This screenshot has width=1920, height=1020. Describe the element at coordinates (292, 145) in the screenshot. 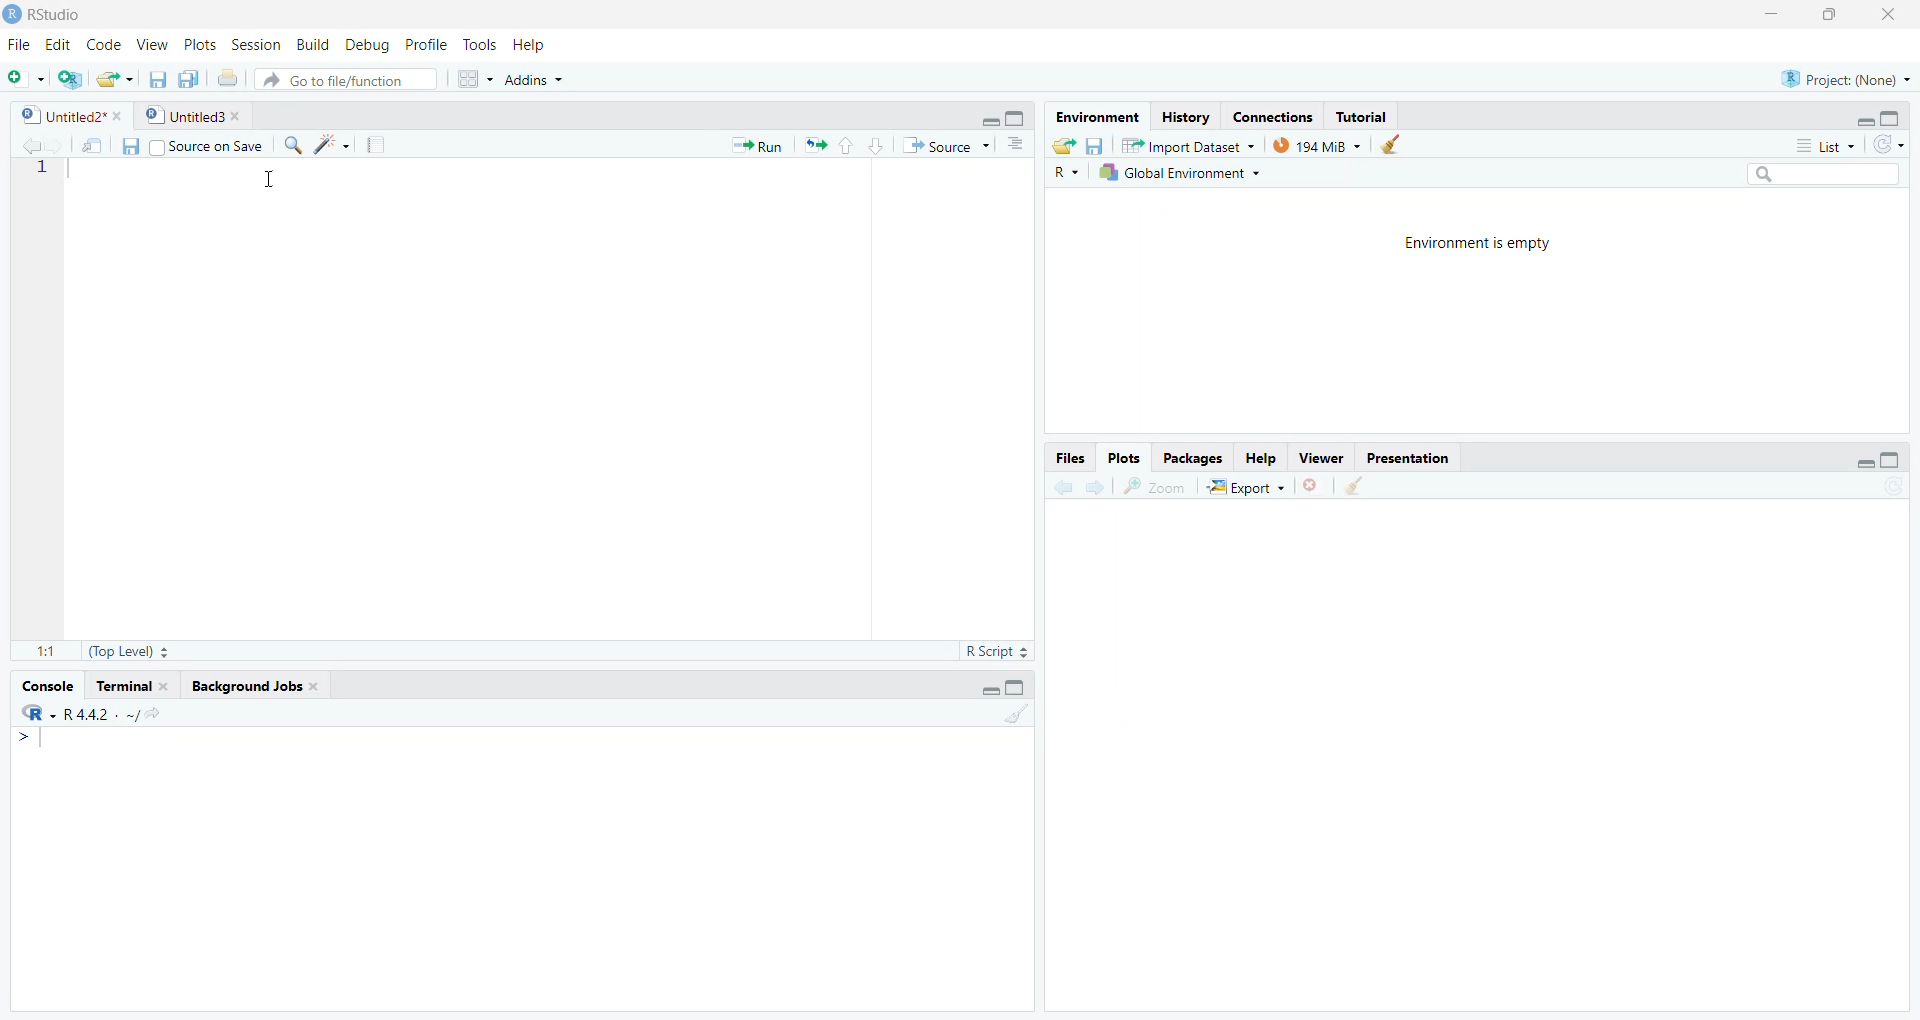

I see `search` at that location.